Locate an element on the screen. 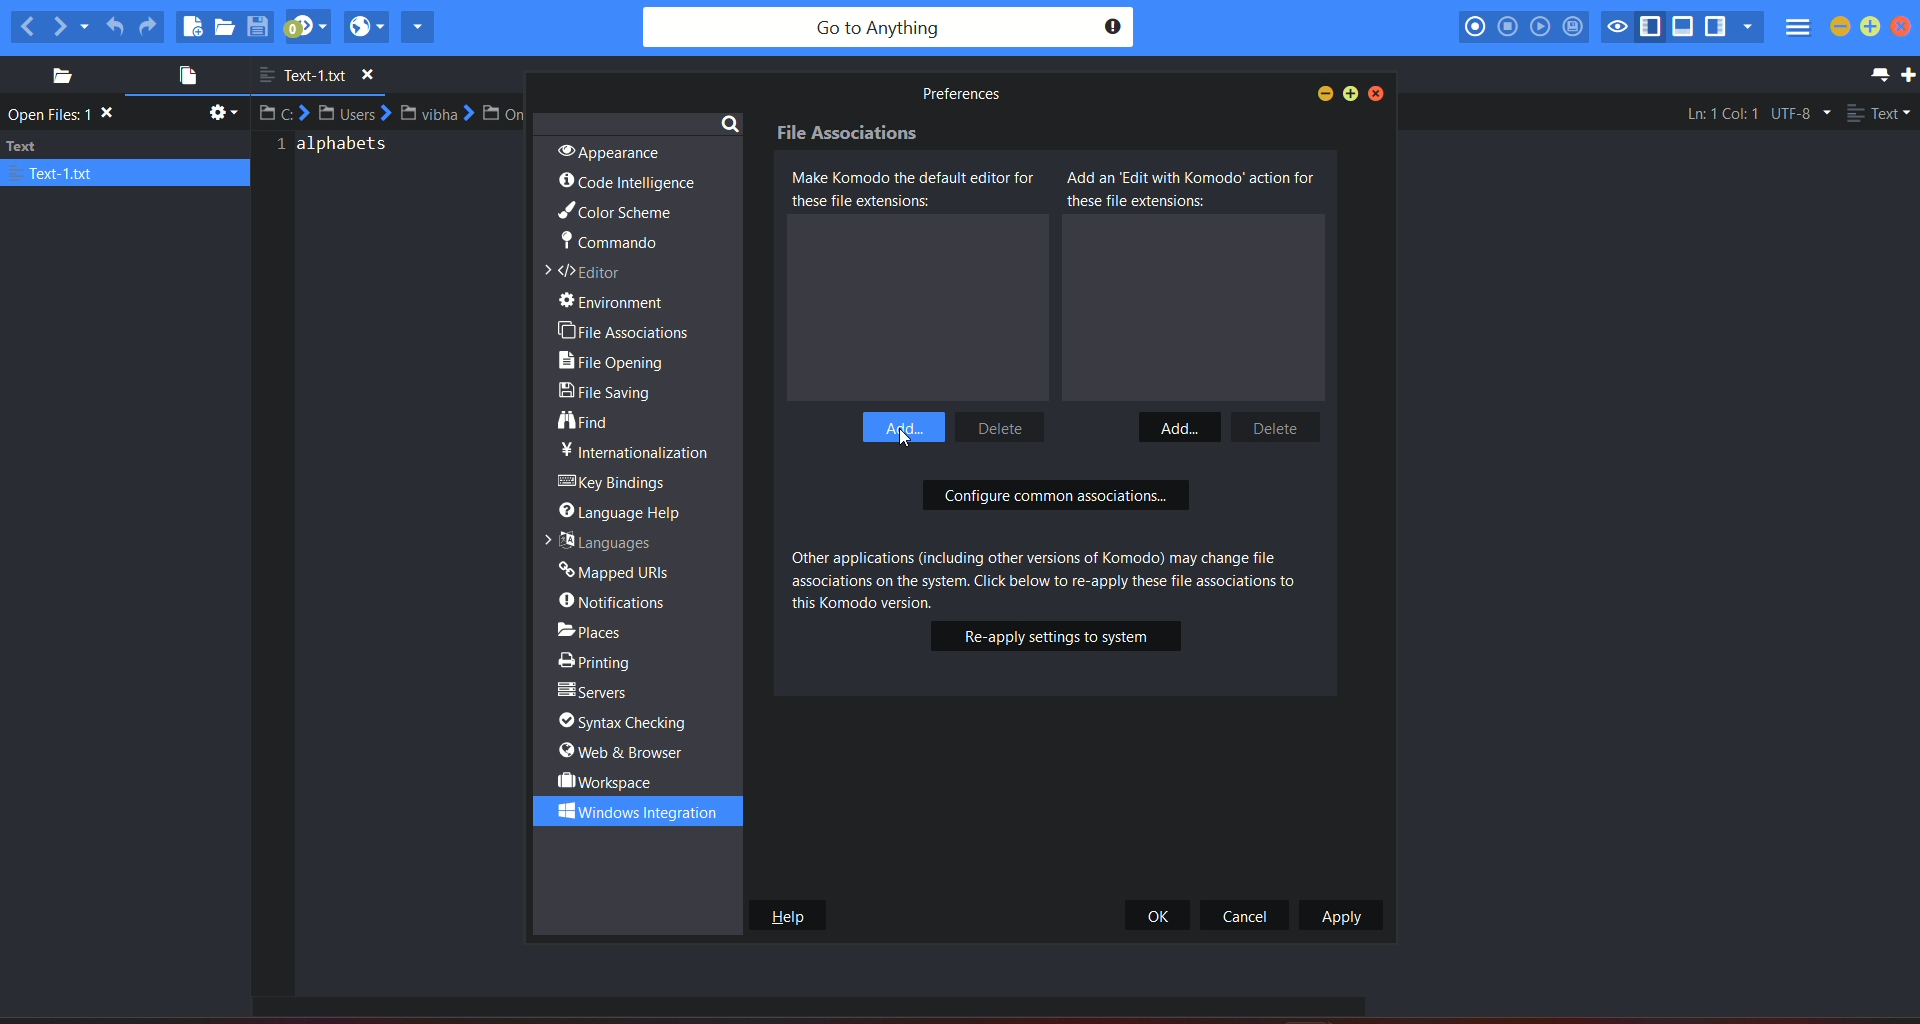 The image size is (1920, 1024). show/hide left pane is located at coordinates (1654, 24).